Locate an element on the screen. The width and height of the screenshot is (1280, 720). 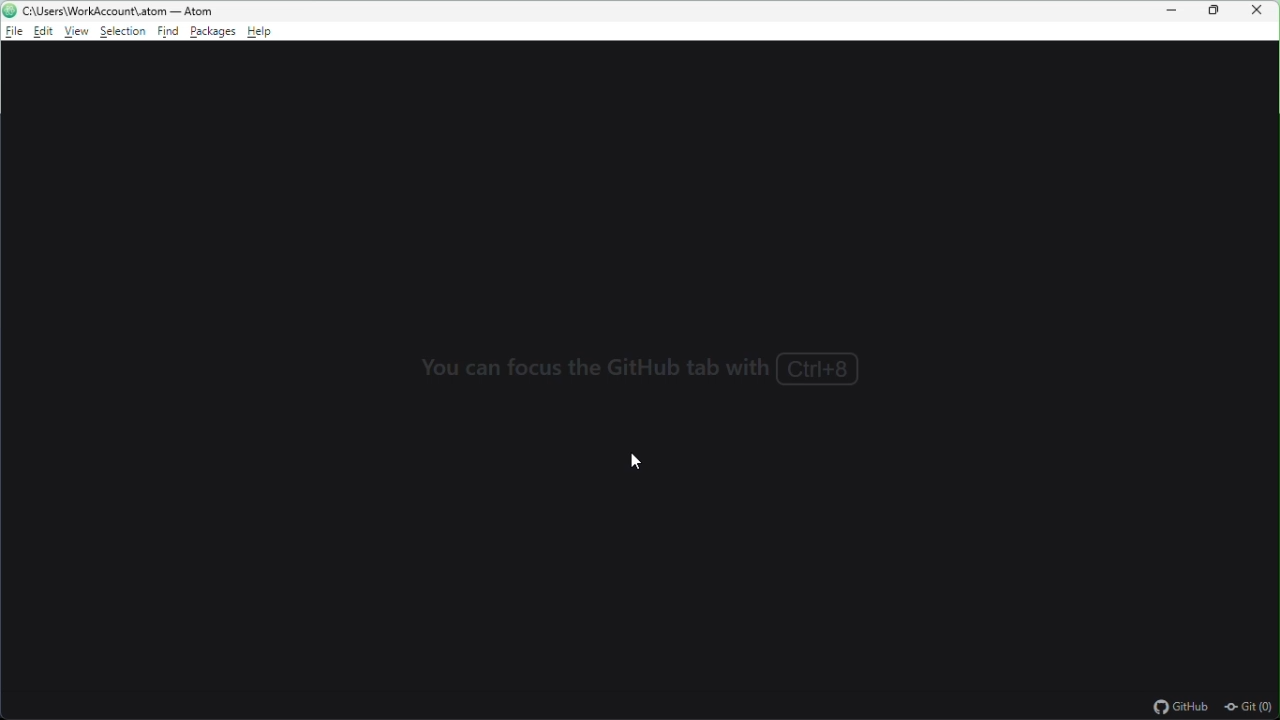
selection is located at coordinates (125, 34).